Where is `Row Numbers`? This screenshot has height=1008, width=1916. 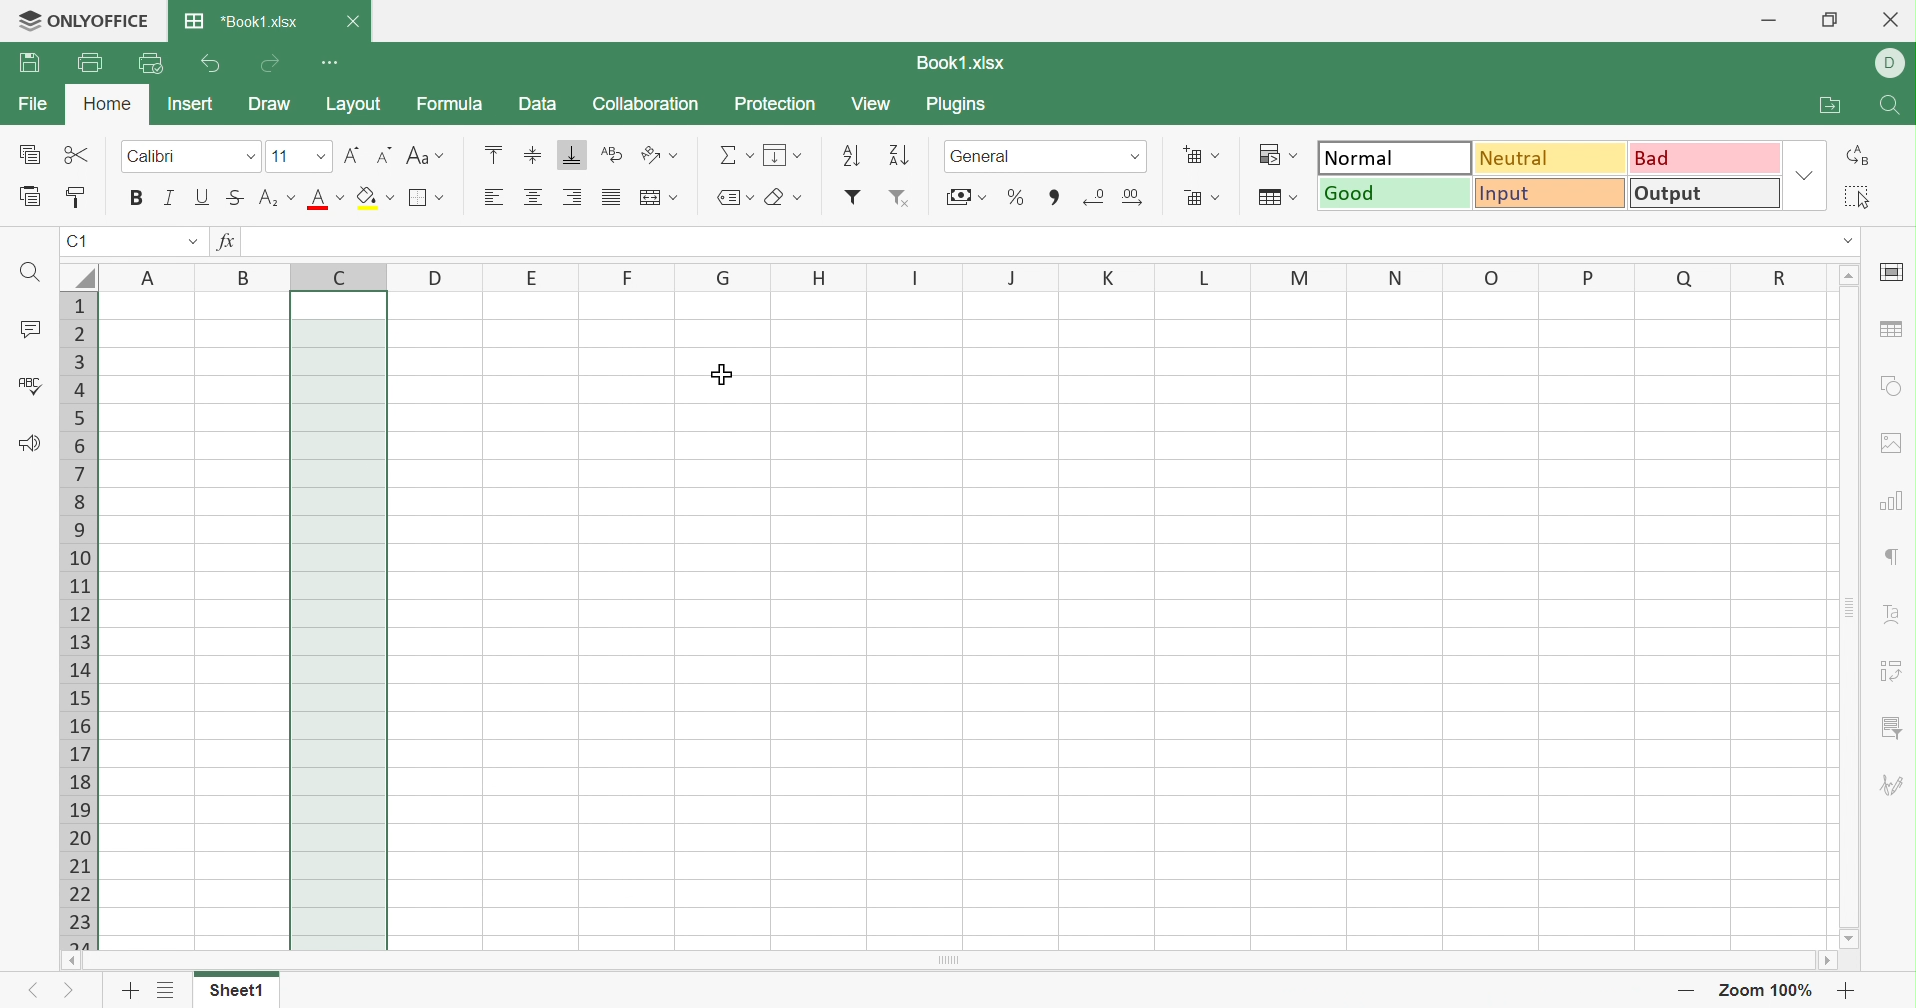 Row Numbers is located at coordinates (80, 618).